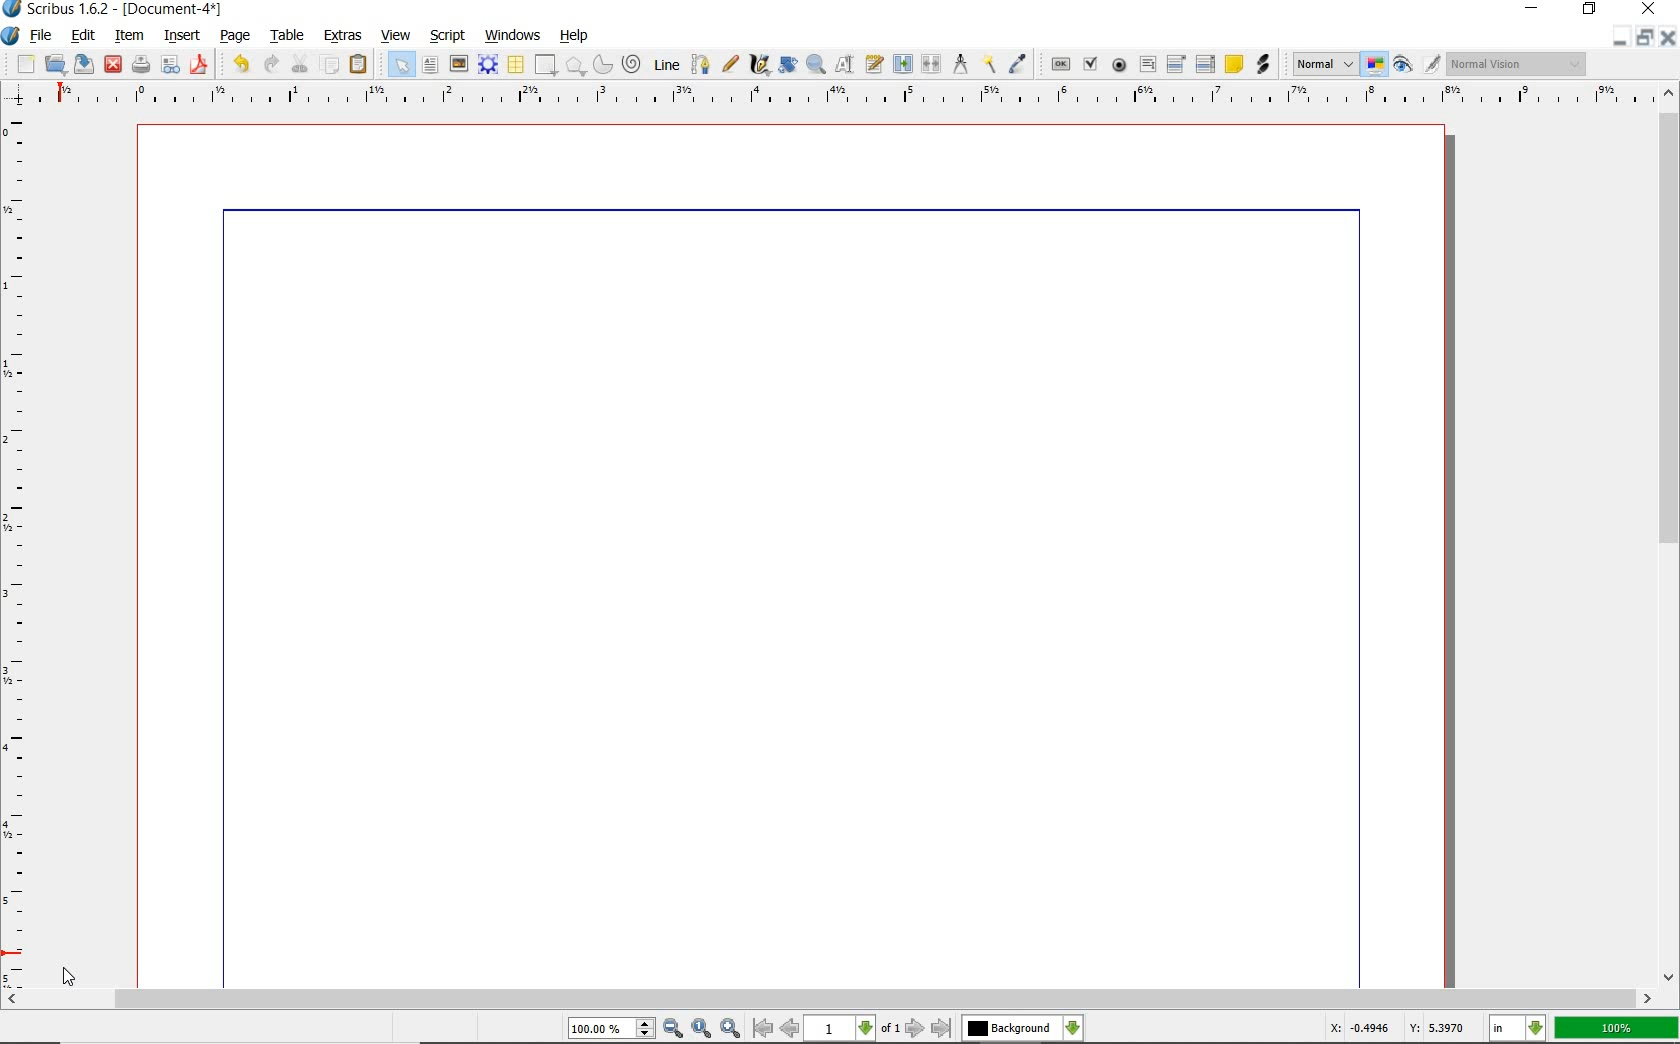 The width and height of the screenshot is (1680, 1044). Describe the element at coordinates (890, 1029) in the screenshot. I see `of 1` at that location.